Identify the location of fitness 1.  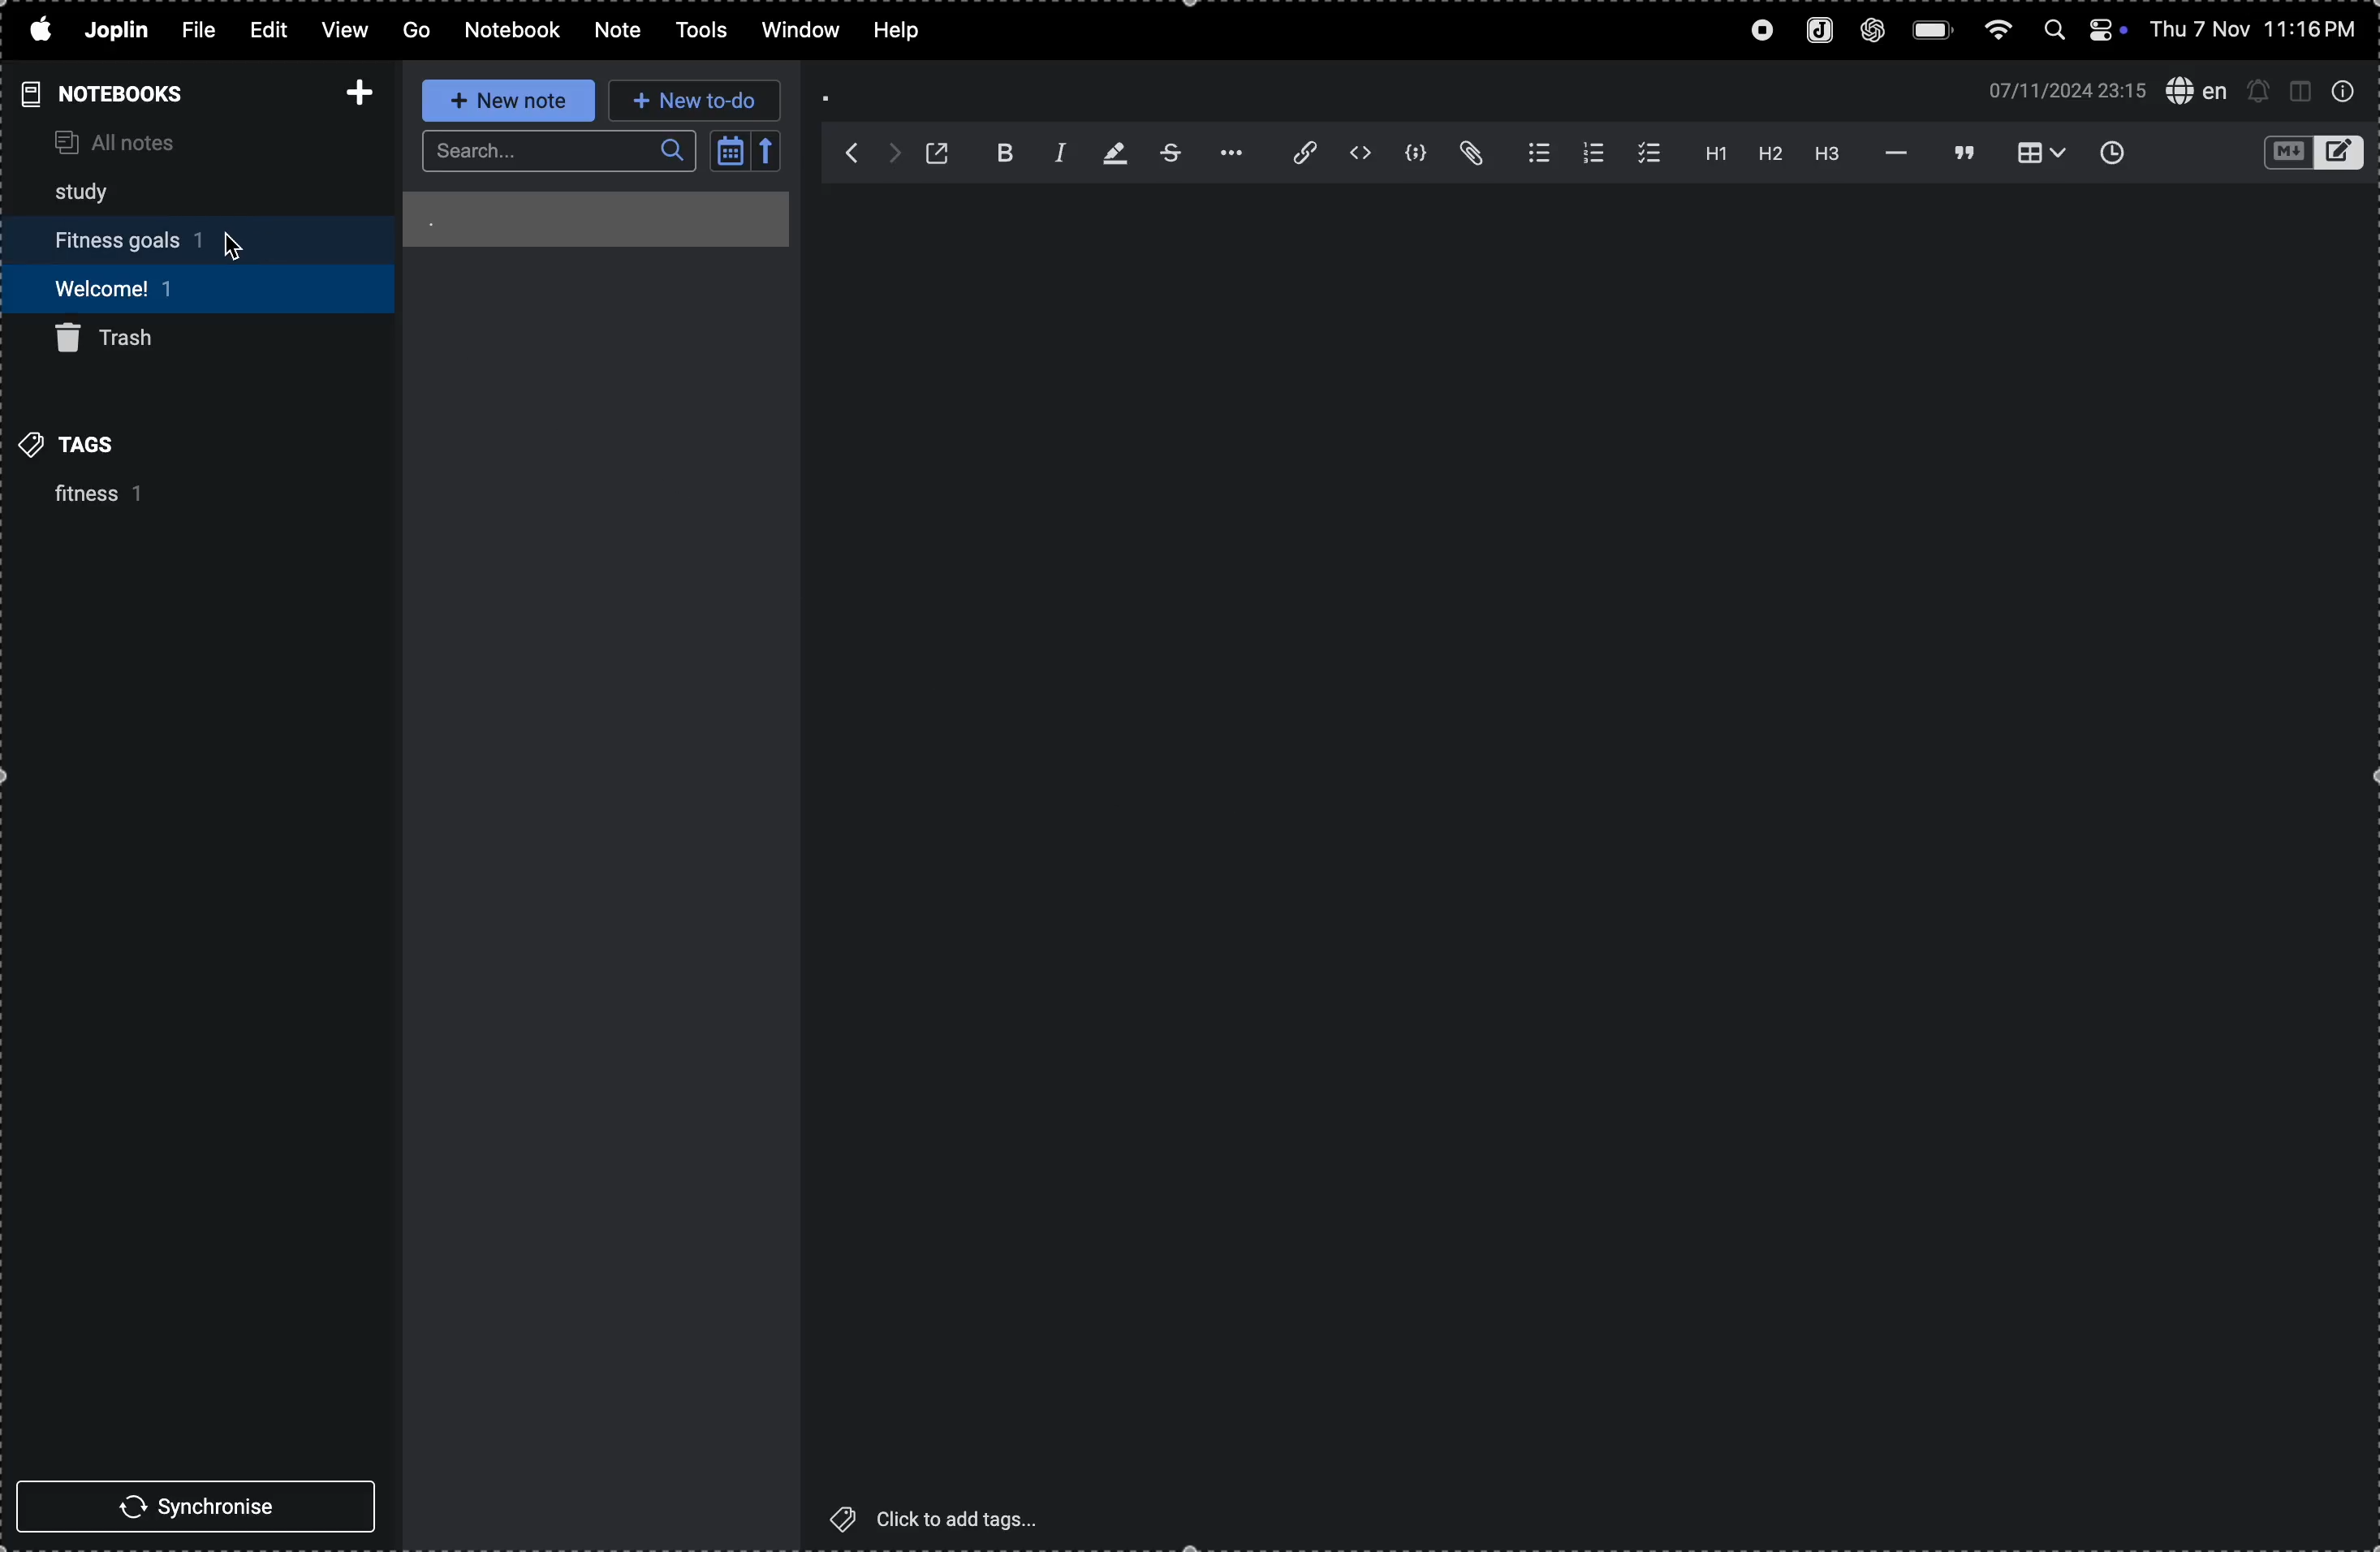
(82, 497).